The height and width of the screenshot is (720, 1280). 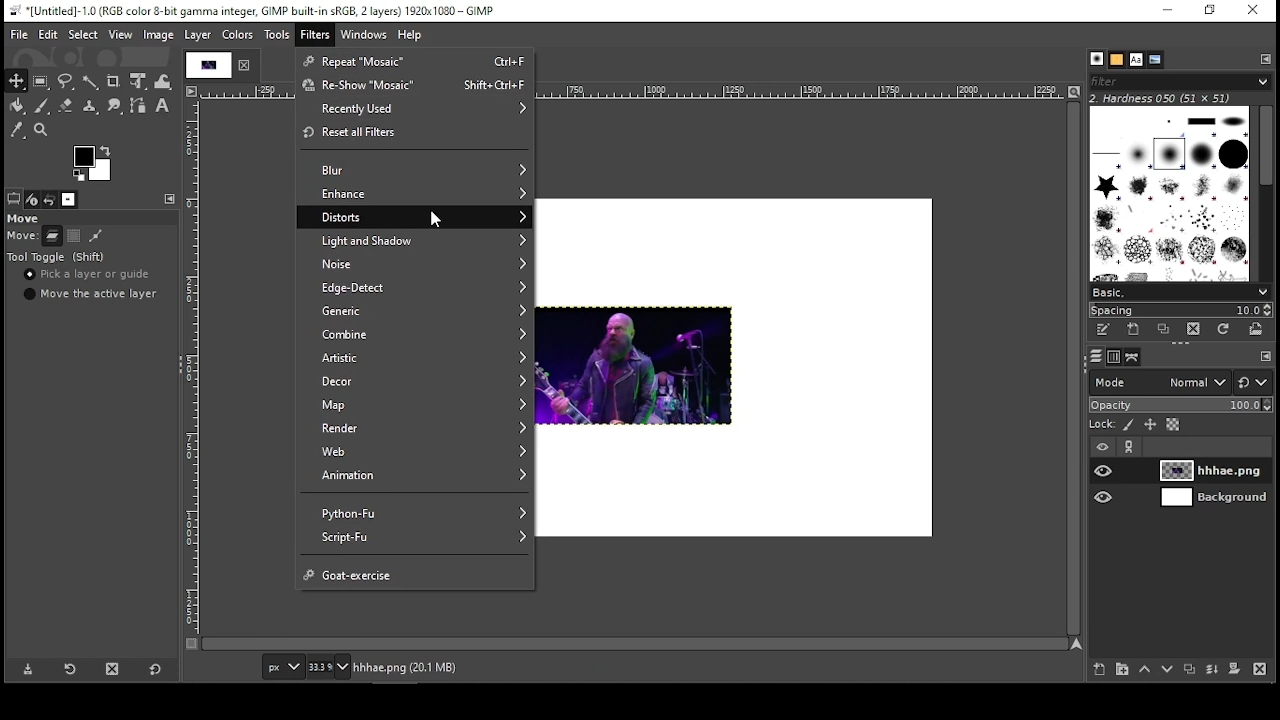 What do you see at coordinates (1096, 356) in the screenshot?
I see `layers` at bounding box center [1096, 356].